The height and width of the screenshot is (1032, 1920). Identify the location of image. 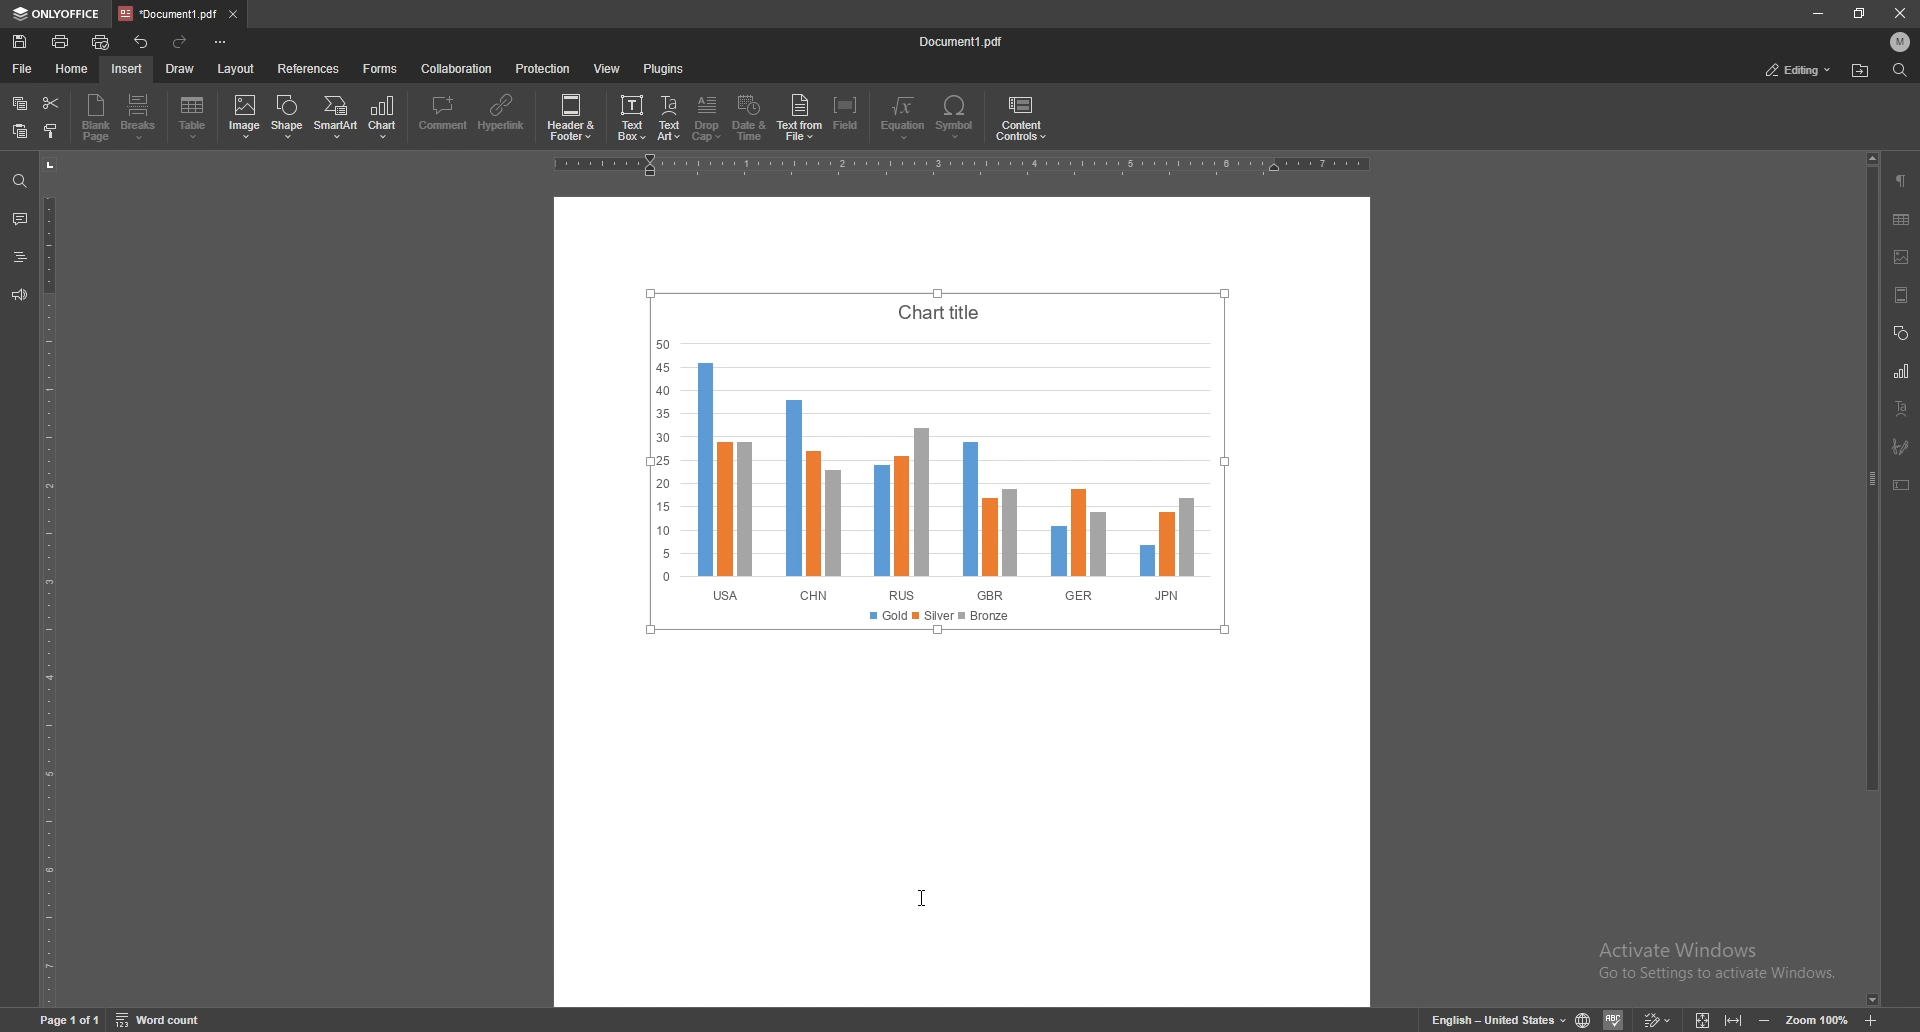
(1903, 257).